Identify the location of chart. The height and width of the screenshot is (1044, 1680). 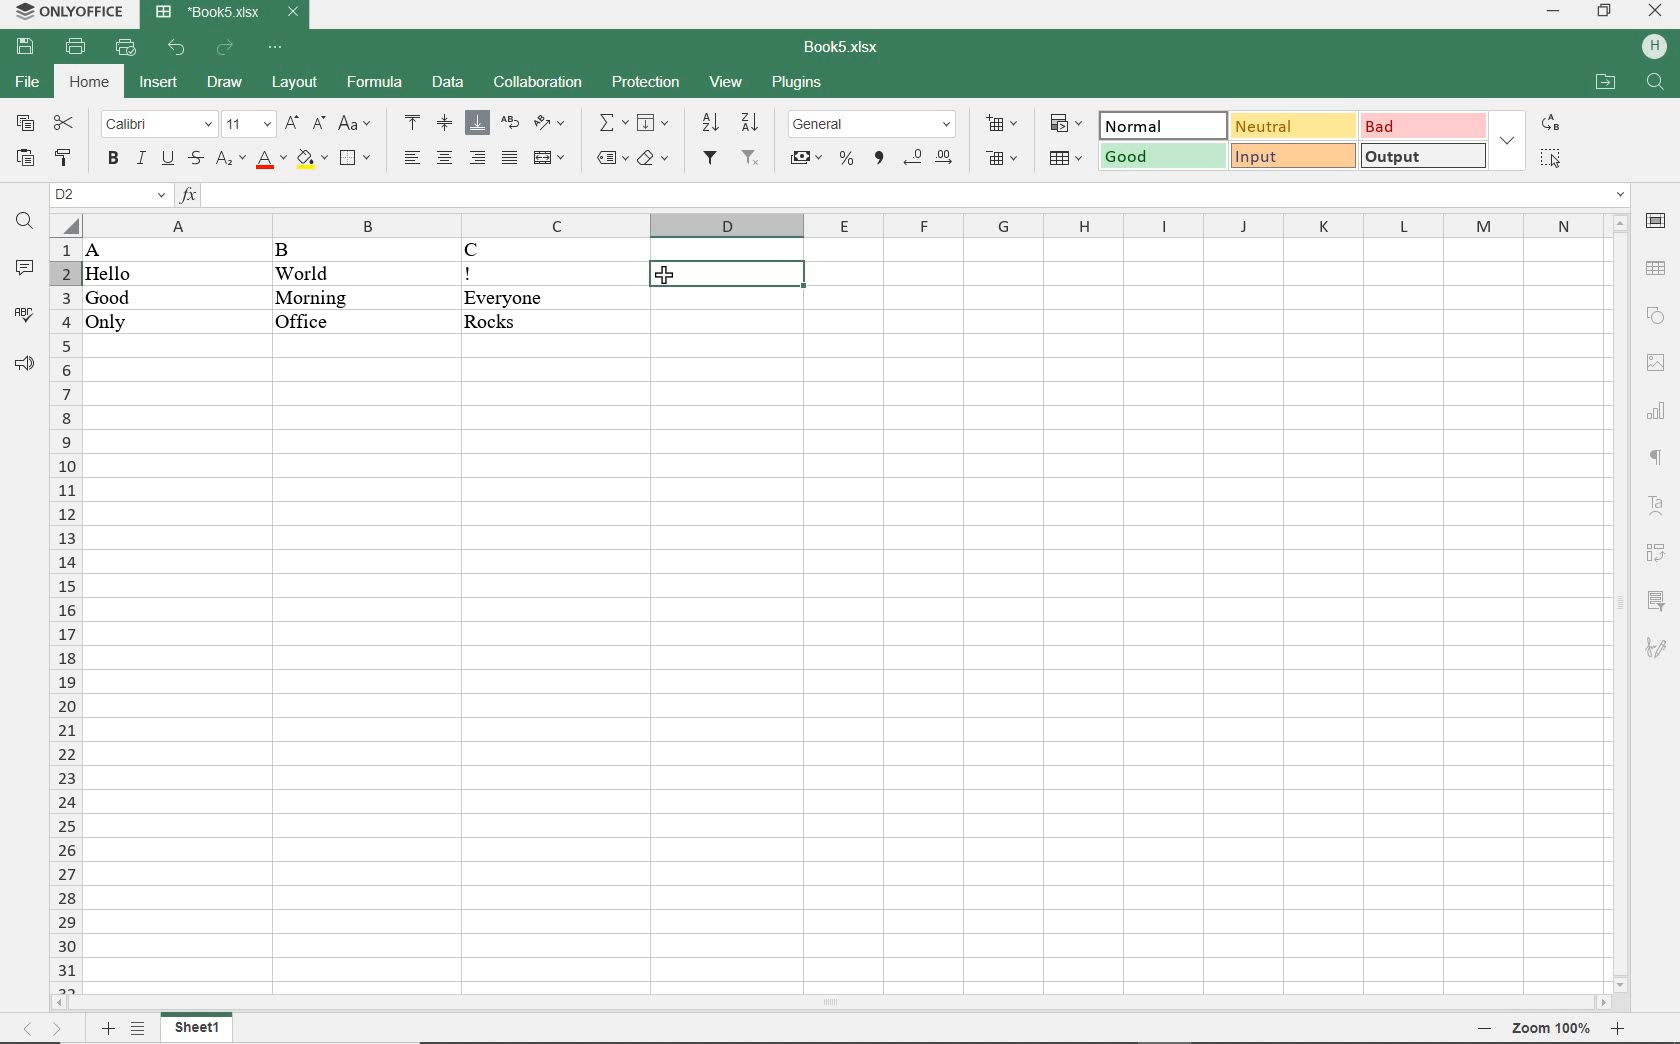
(1658, 412).